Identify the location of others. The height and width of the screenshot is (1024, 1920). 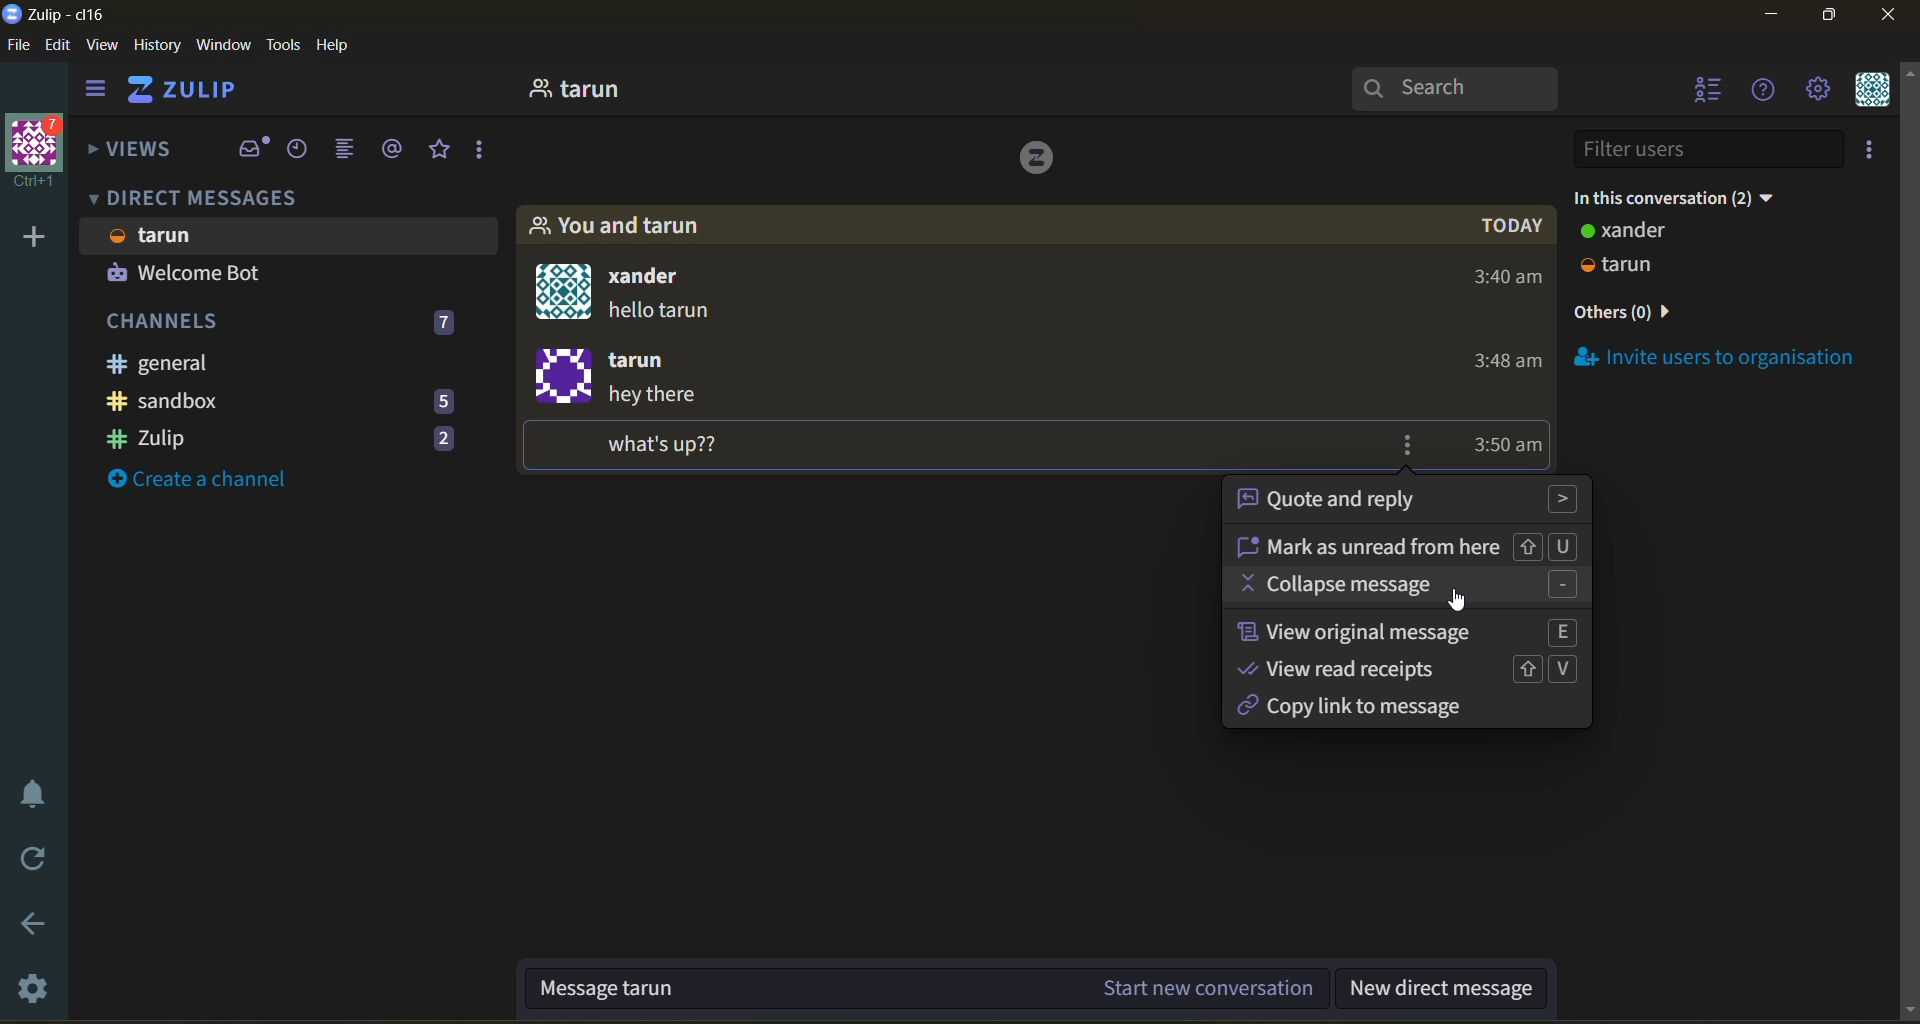
(1630, 314).